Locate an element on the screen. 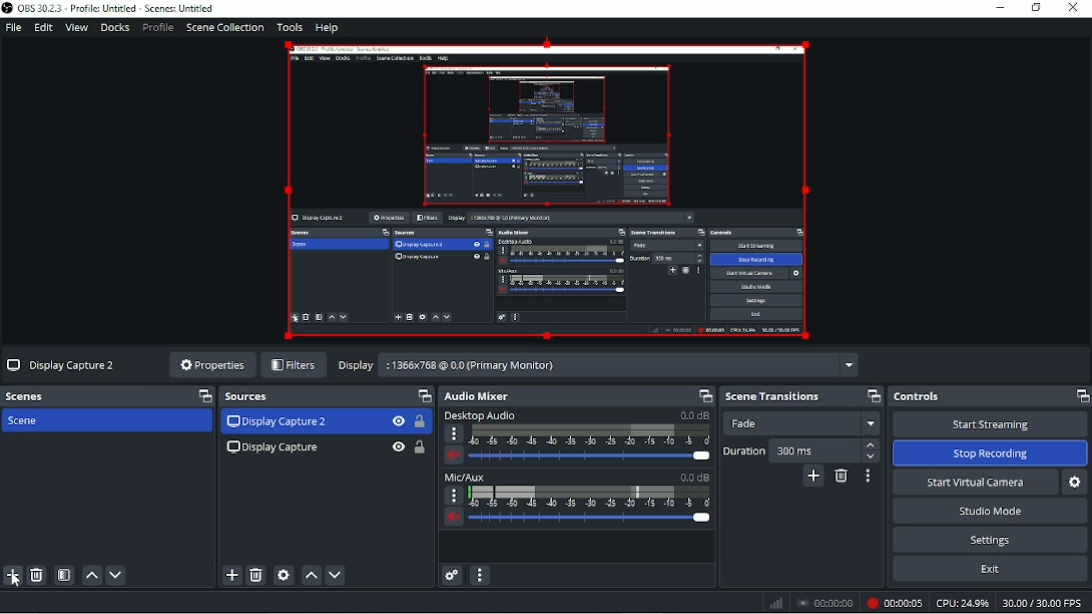  CPU: 24.9% is located at coordinates (962, 604).